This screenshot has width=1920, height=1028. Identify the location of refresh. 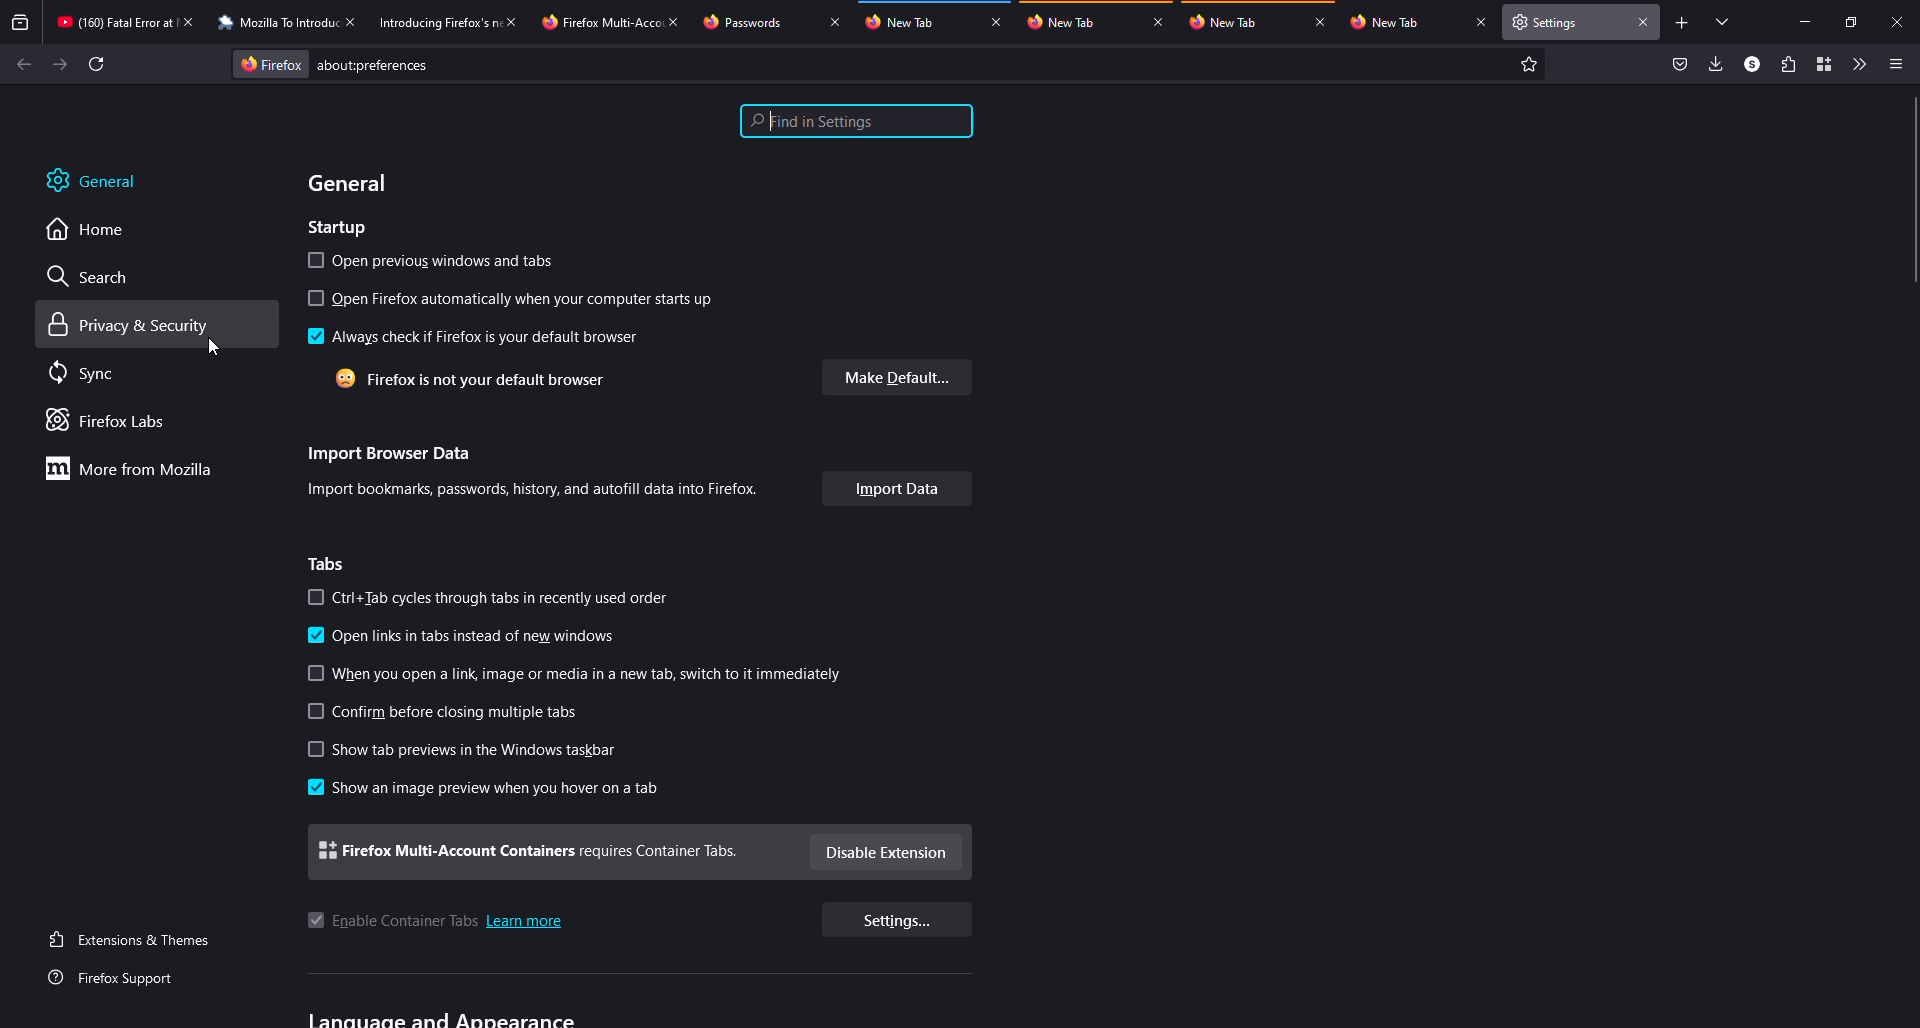
(97, 63).